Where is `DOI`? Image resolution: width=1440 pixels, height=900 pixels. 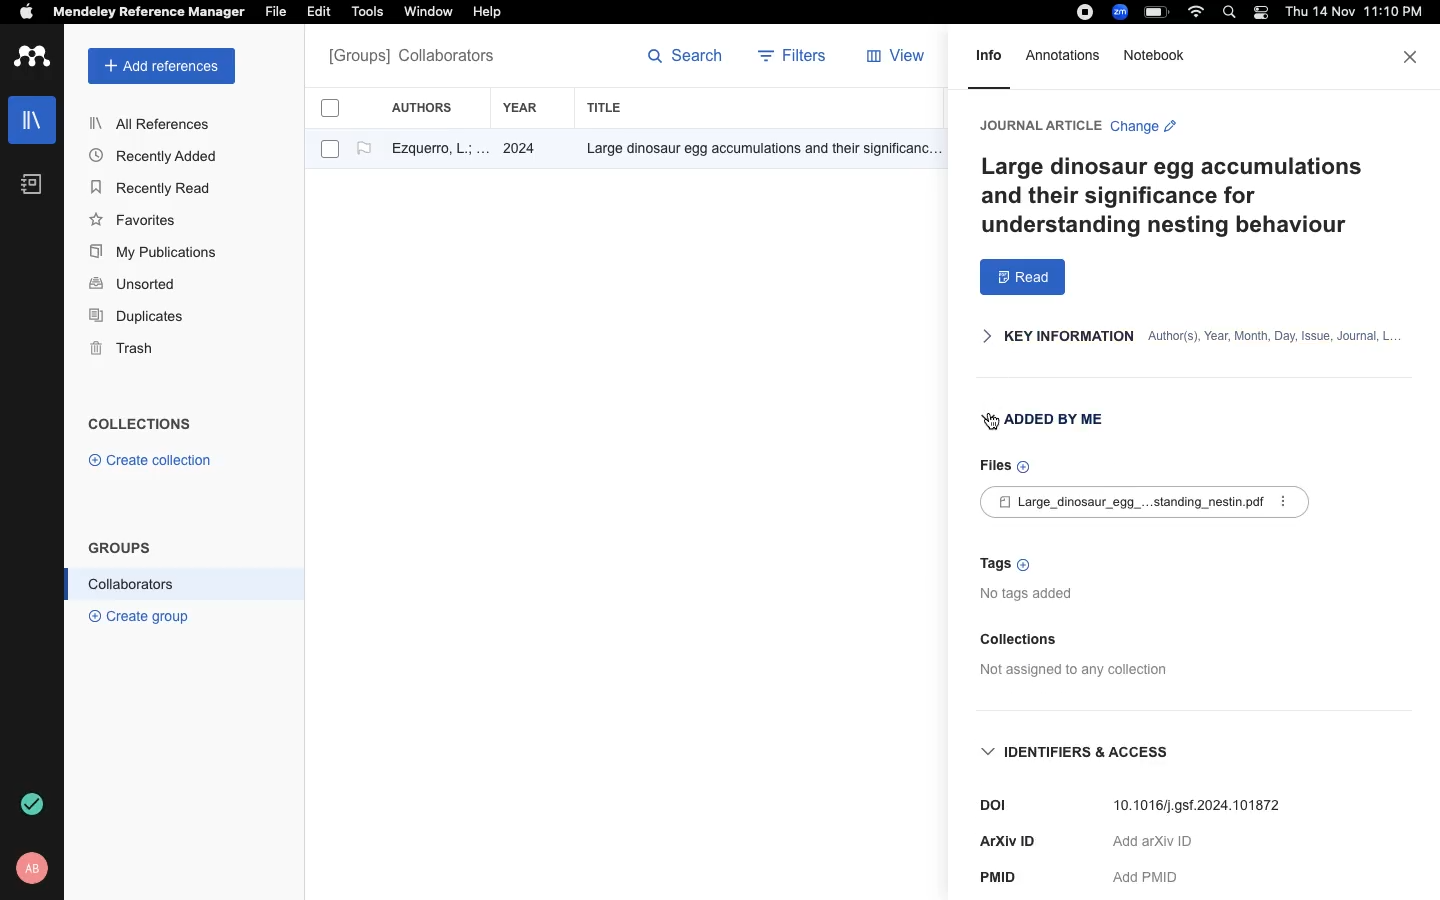 DOI is located at coordinates (999, 806).